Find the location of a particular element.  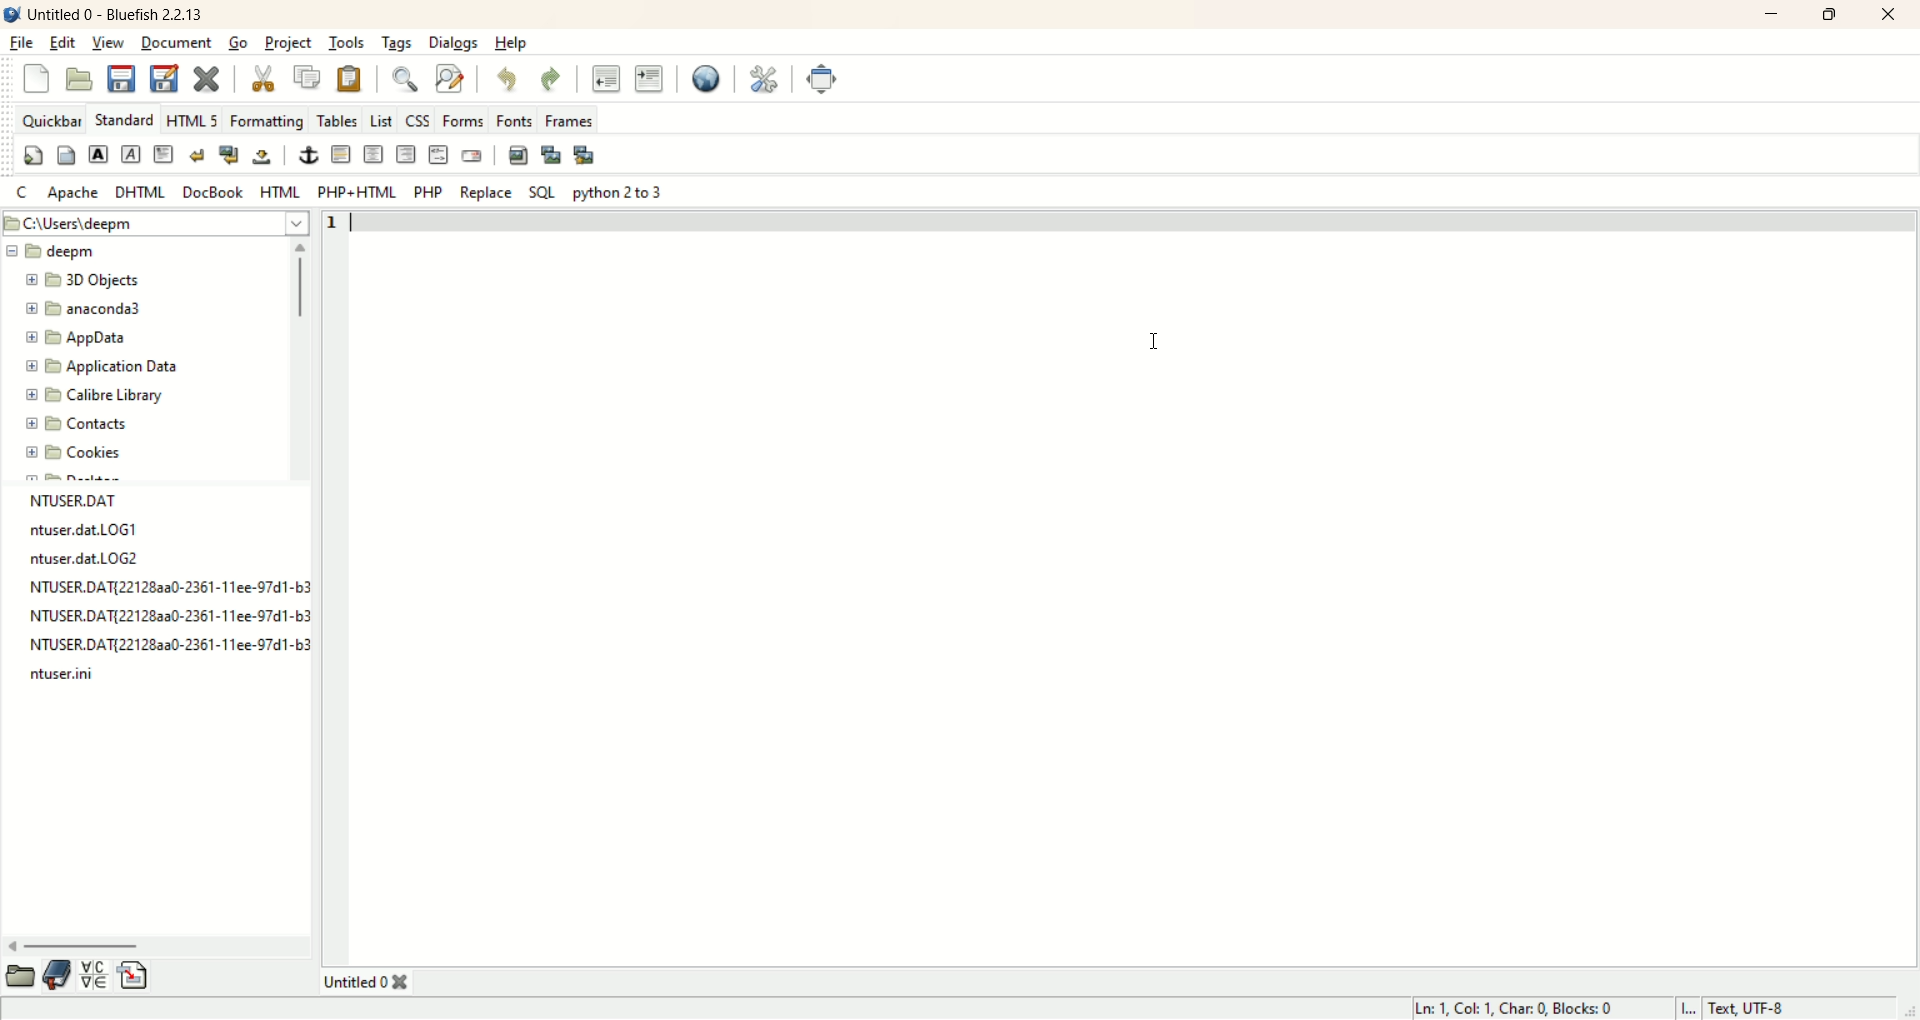

HTML 5 is located at coordinates (196, 121).